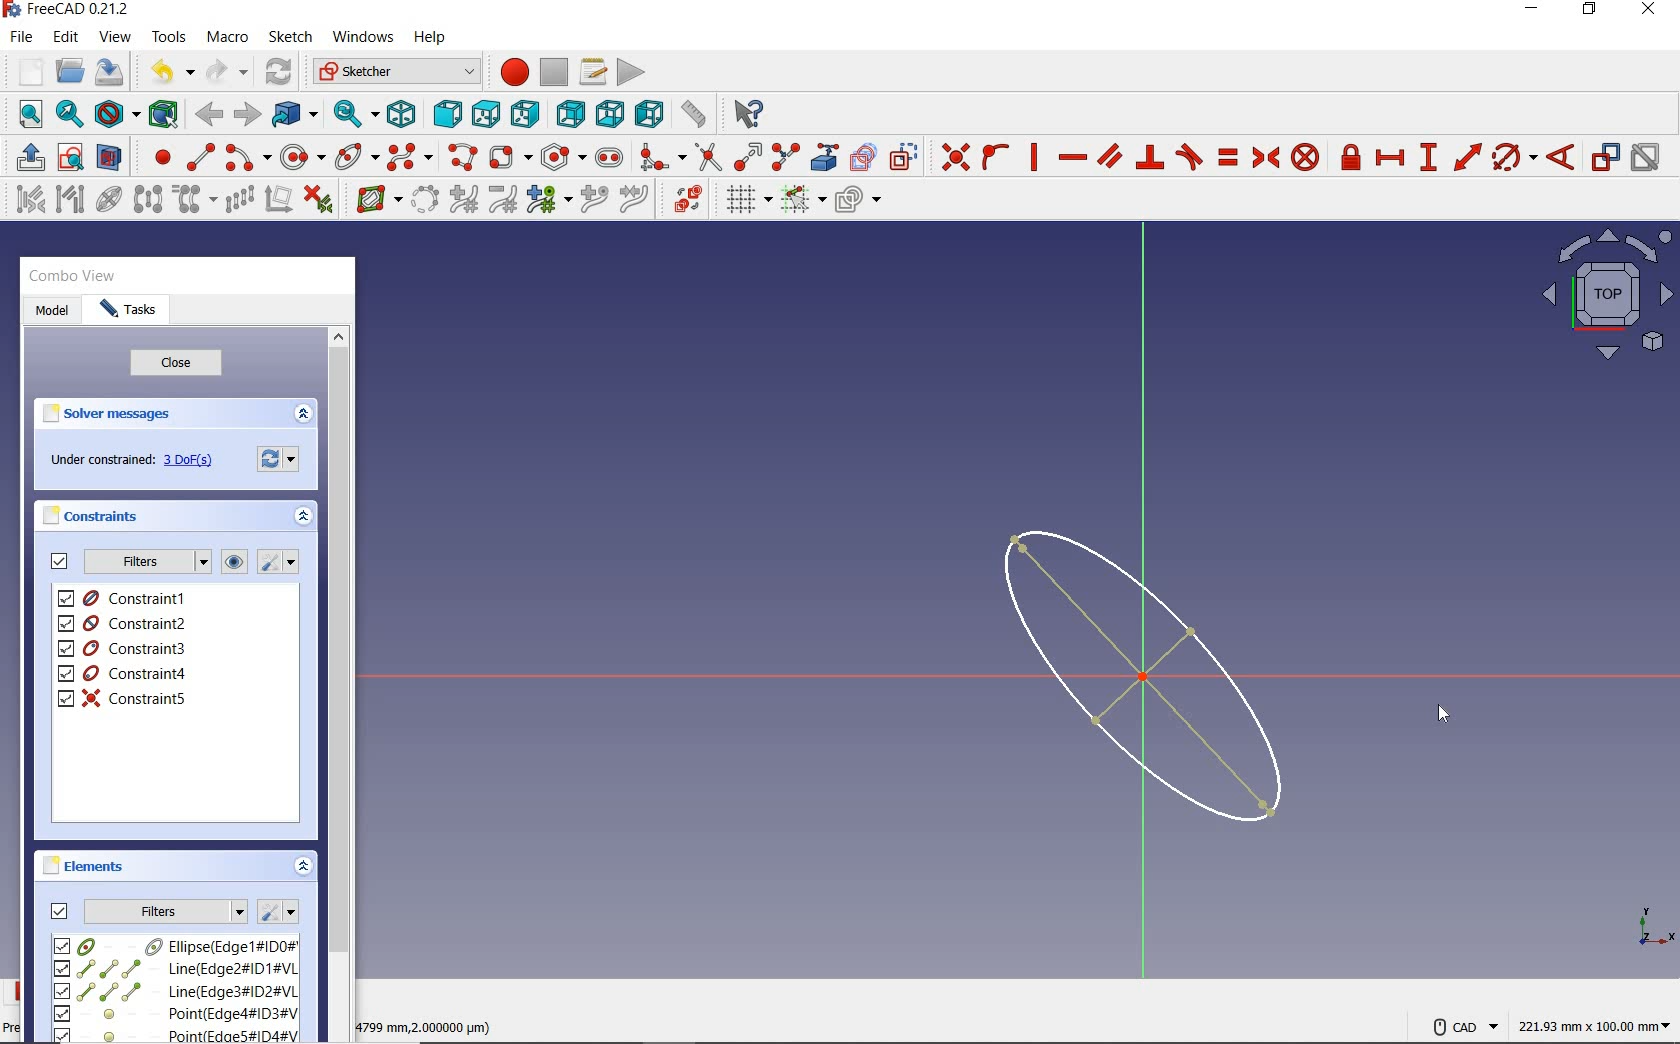  I want to click on constrain horizontally, so click(1071, 158).